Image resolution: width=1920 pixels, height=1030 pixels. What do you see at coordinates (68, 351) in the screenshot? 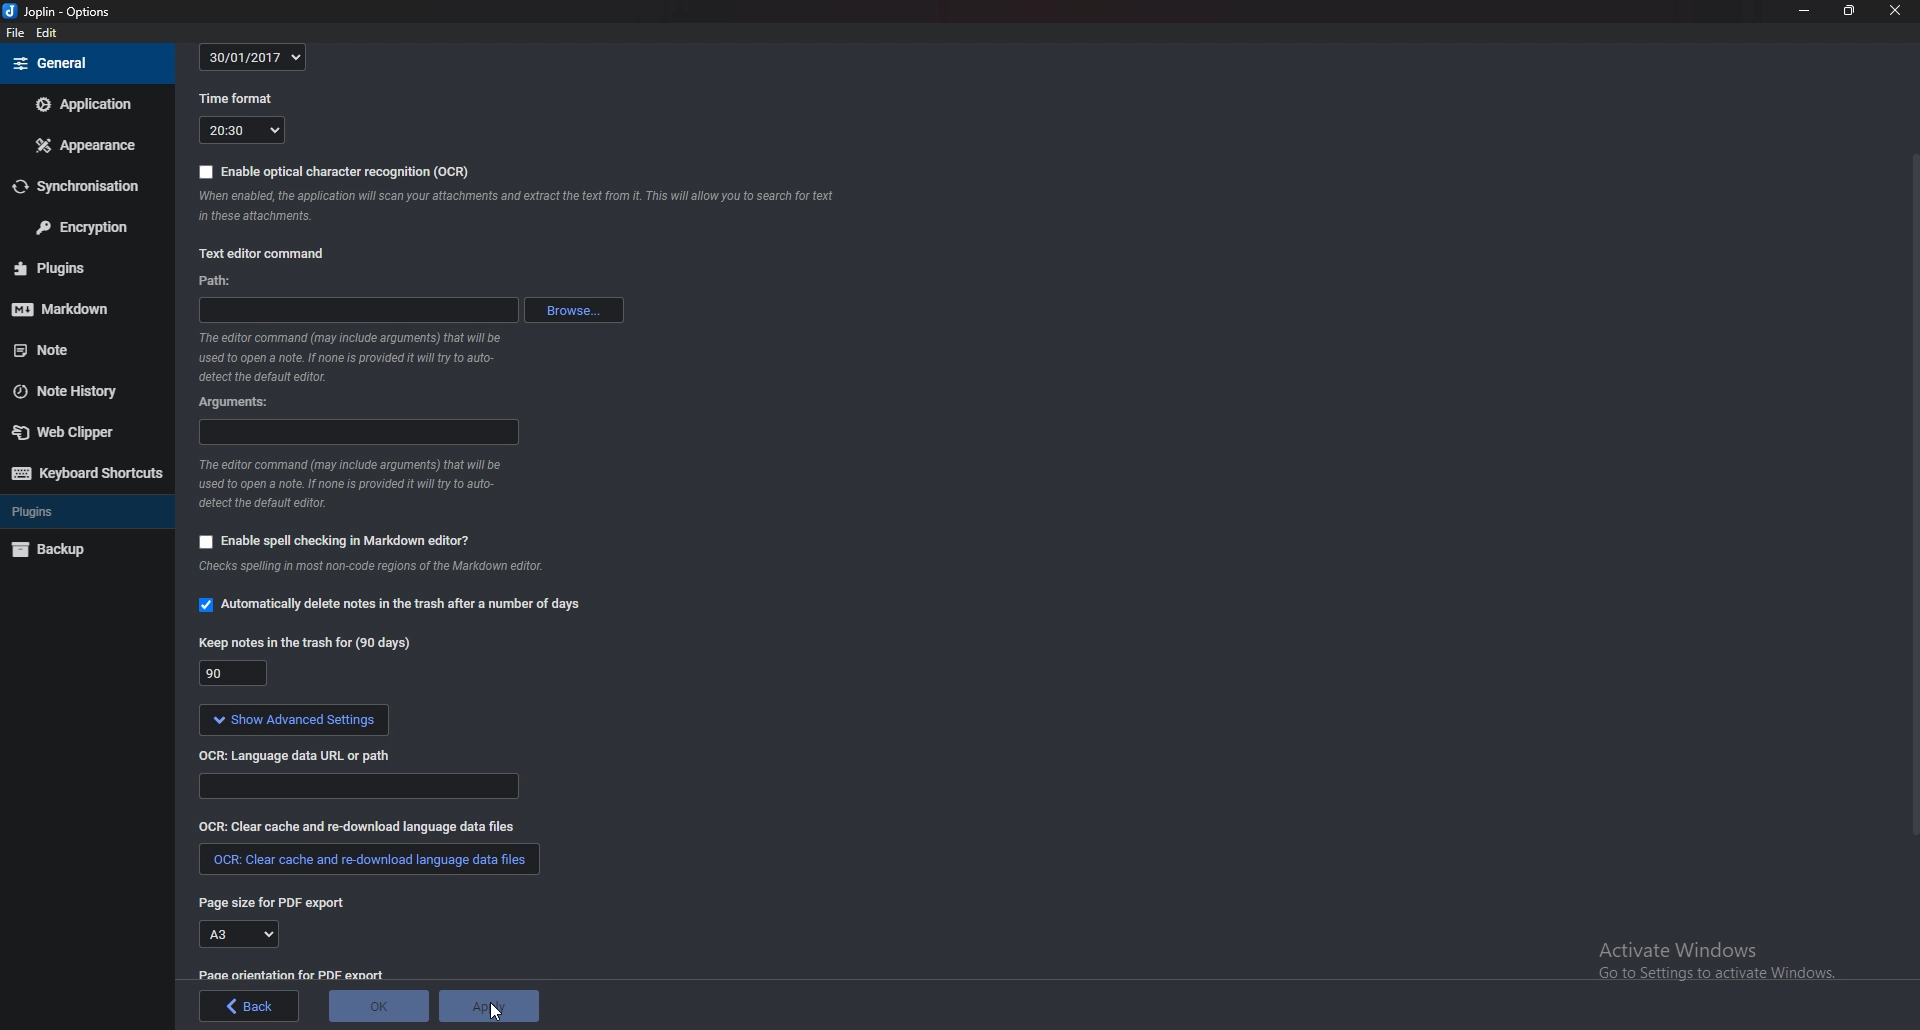
I see `note` at bounding box center [68, 351].